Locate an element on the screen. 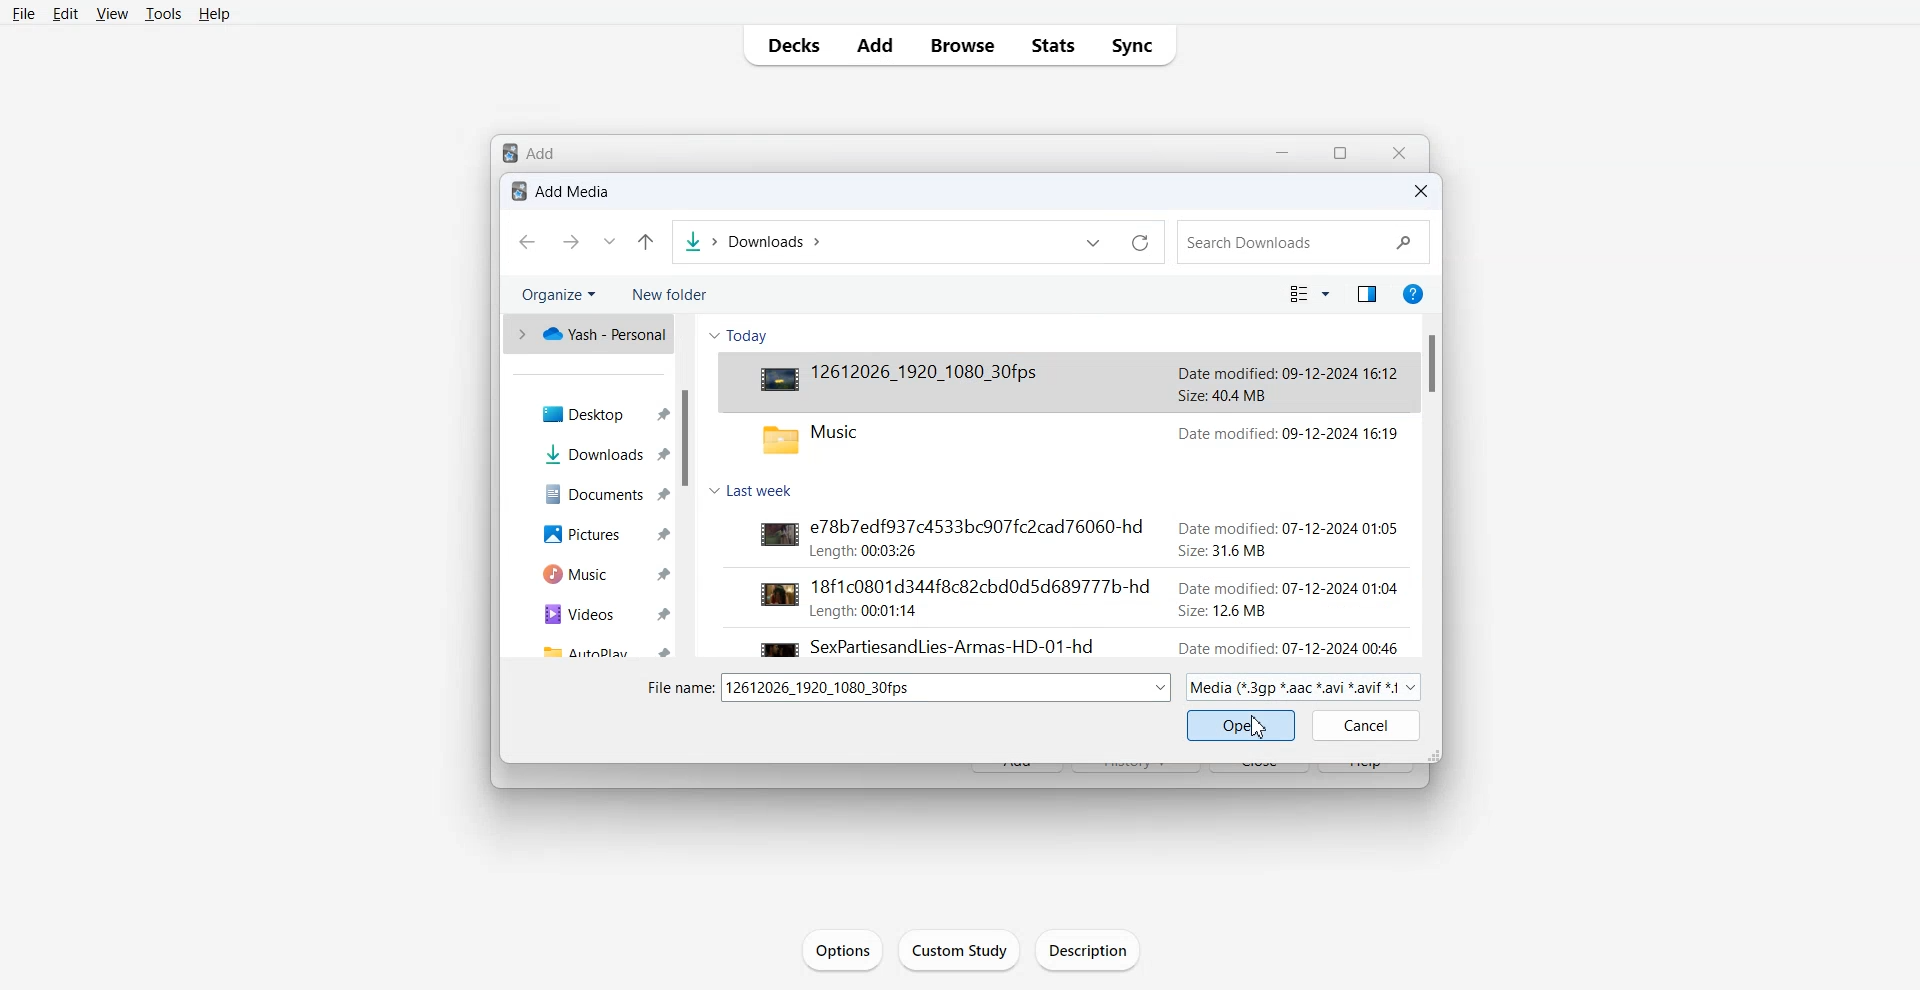  Vertical Scroll bar is located at coordinates (1433, 369).